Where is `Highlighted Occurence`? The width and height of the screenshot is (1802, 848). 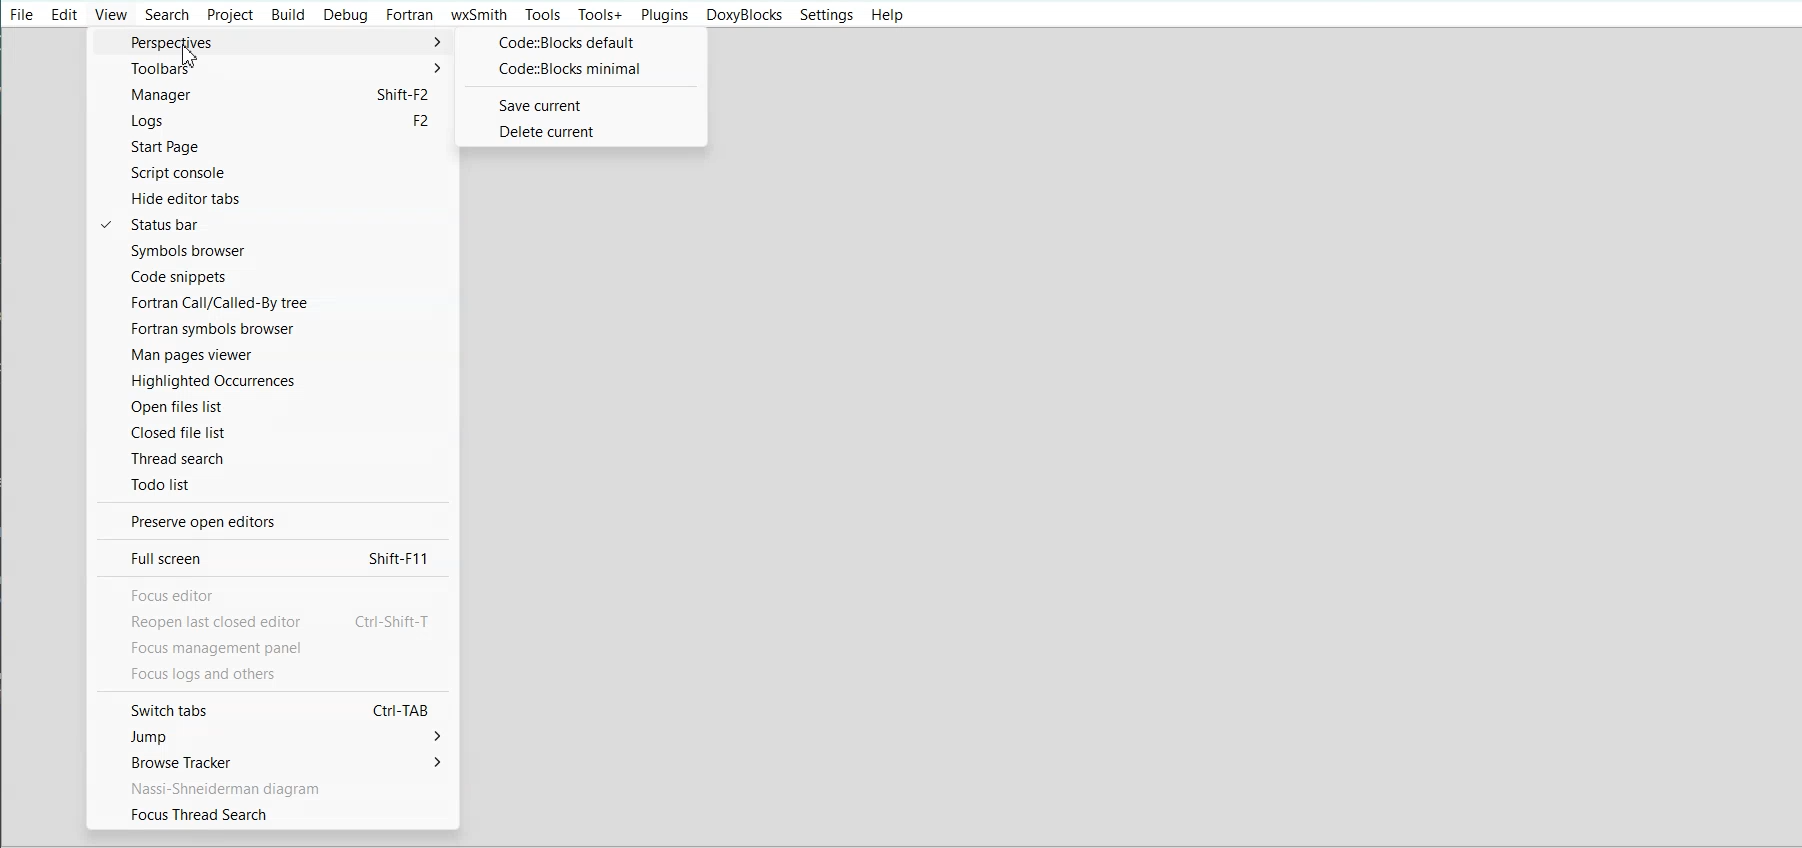
Highlighted Occurence is located at coordinates (271, 380).